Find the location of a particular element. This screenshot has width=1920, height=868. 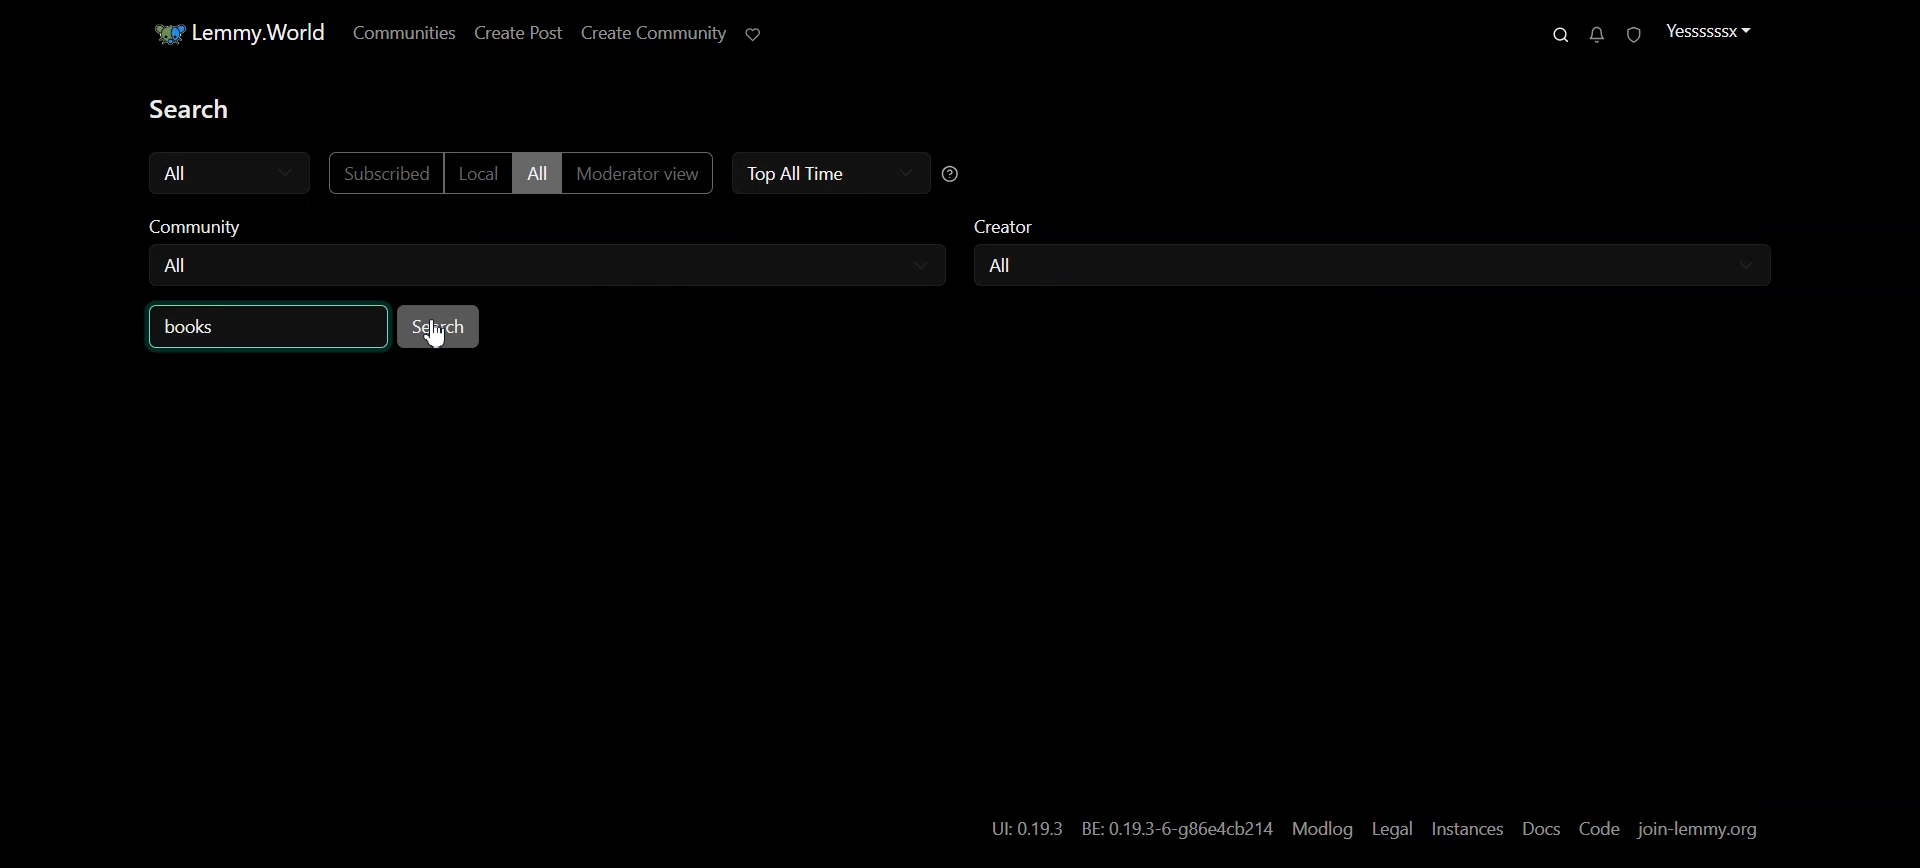

Local is located at coordinates (476, 174).